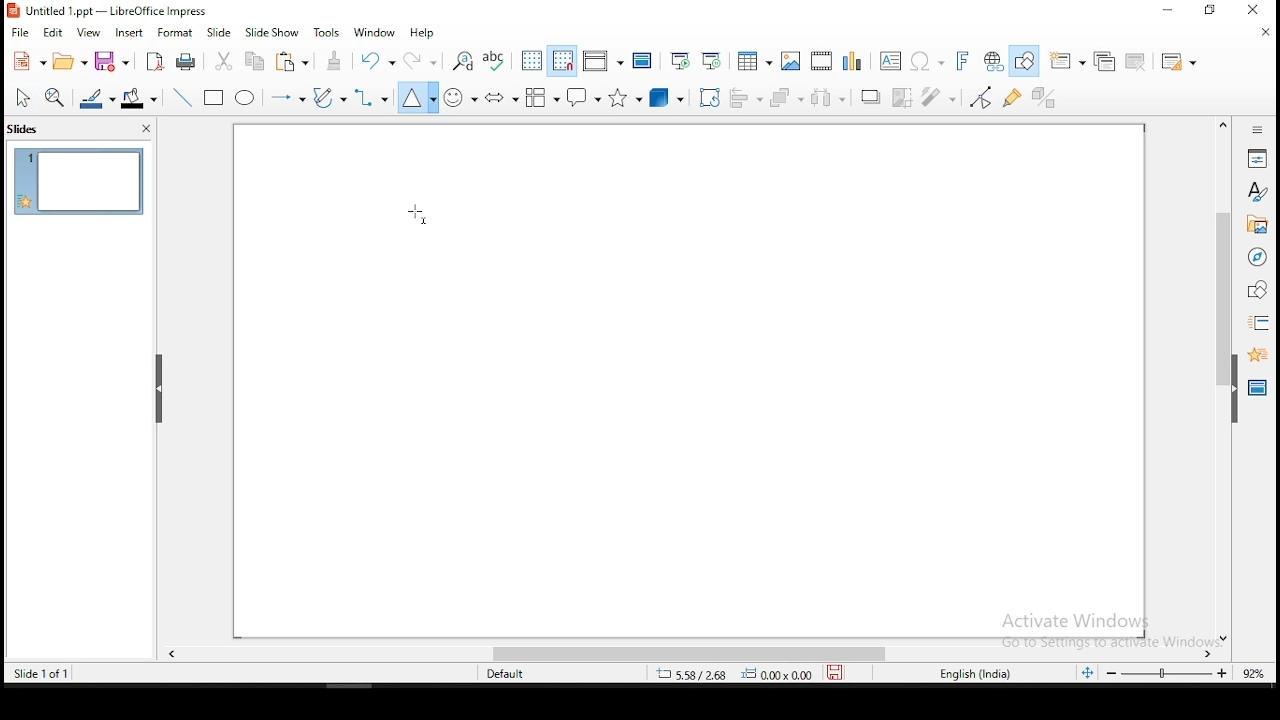 The width and height of the screenshot is (1280, 720). I want to click on scroll bar, so click(691, 655).